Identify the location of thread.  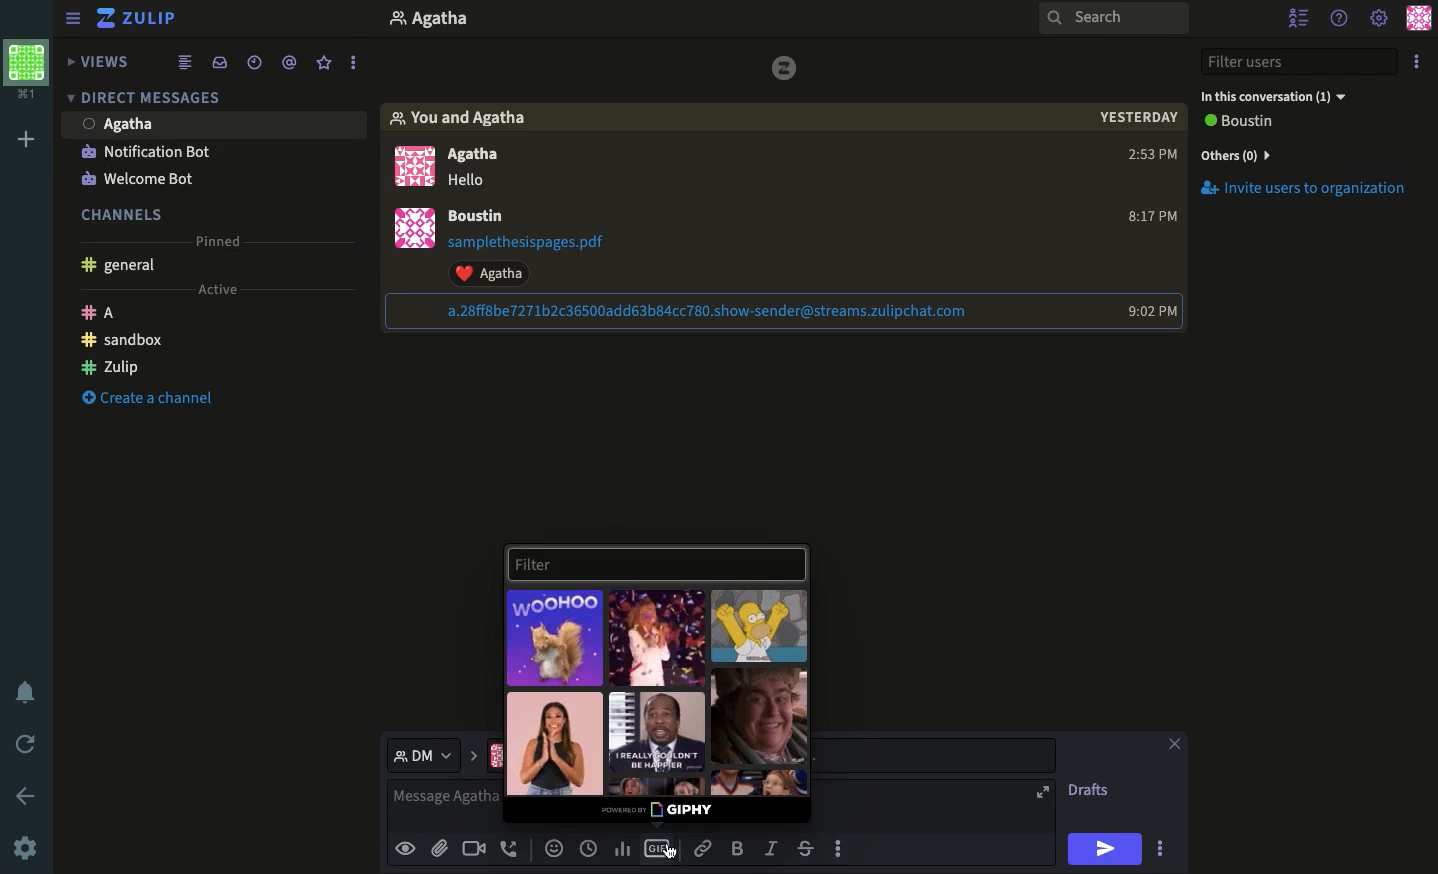
(293, 64).